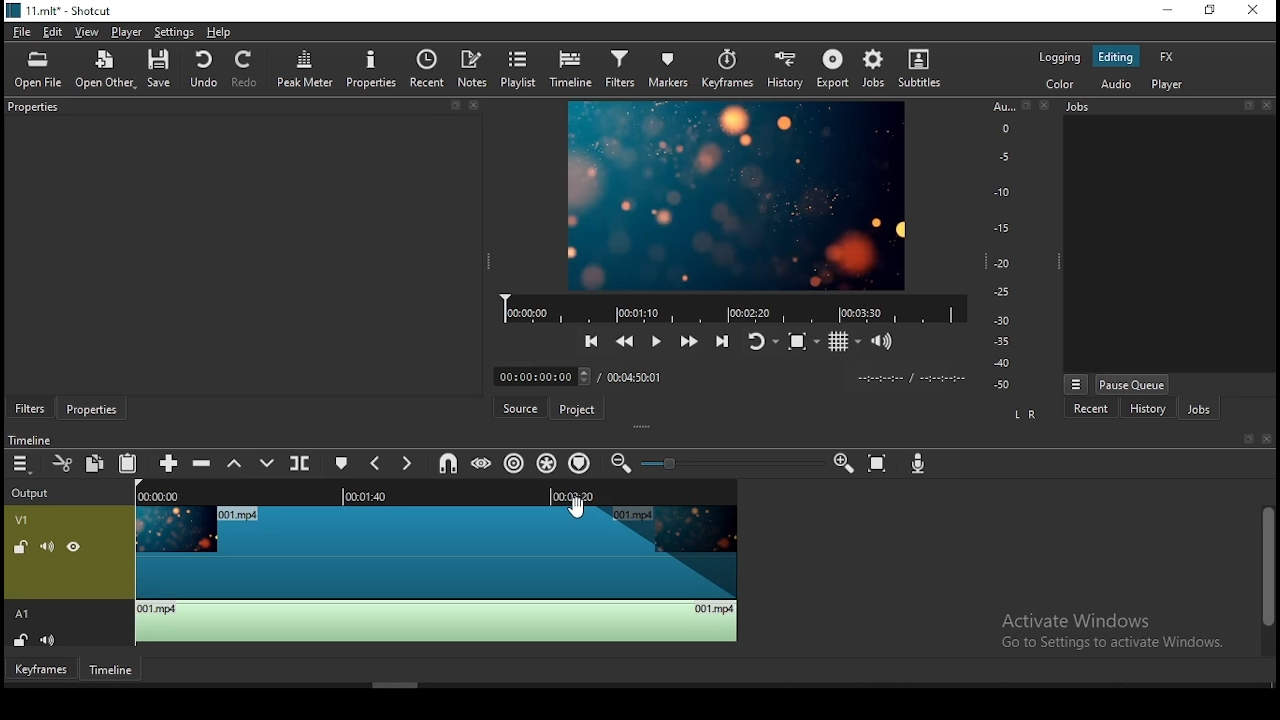  What do you see at coordinates (655, 343) in the screenshot?
I see `play/pause` at bounding box center [655, 343].